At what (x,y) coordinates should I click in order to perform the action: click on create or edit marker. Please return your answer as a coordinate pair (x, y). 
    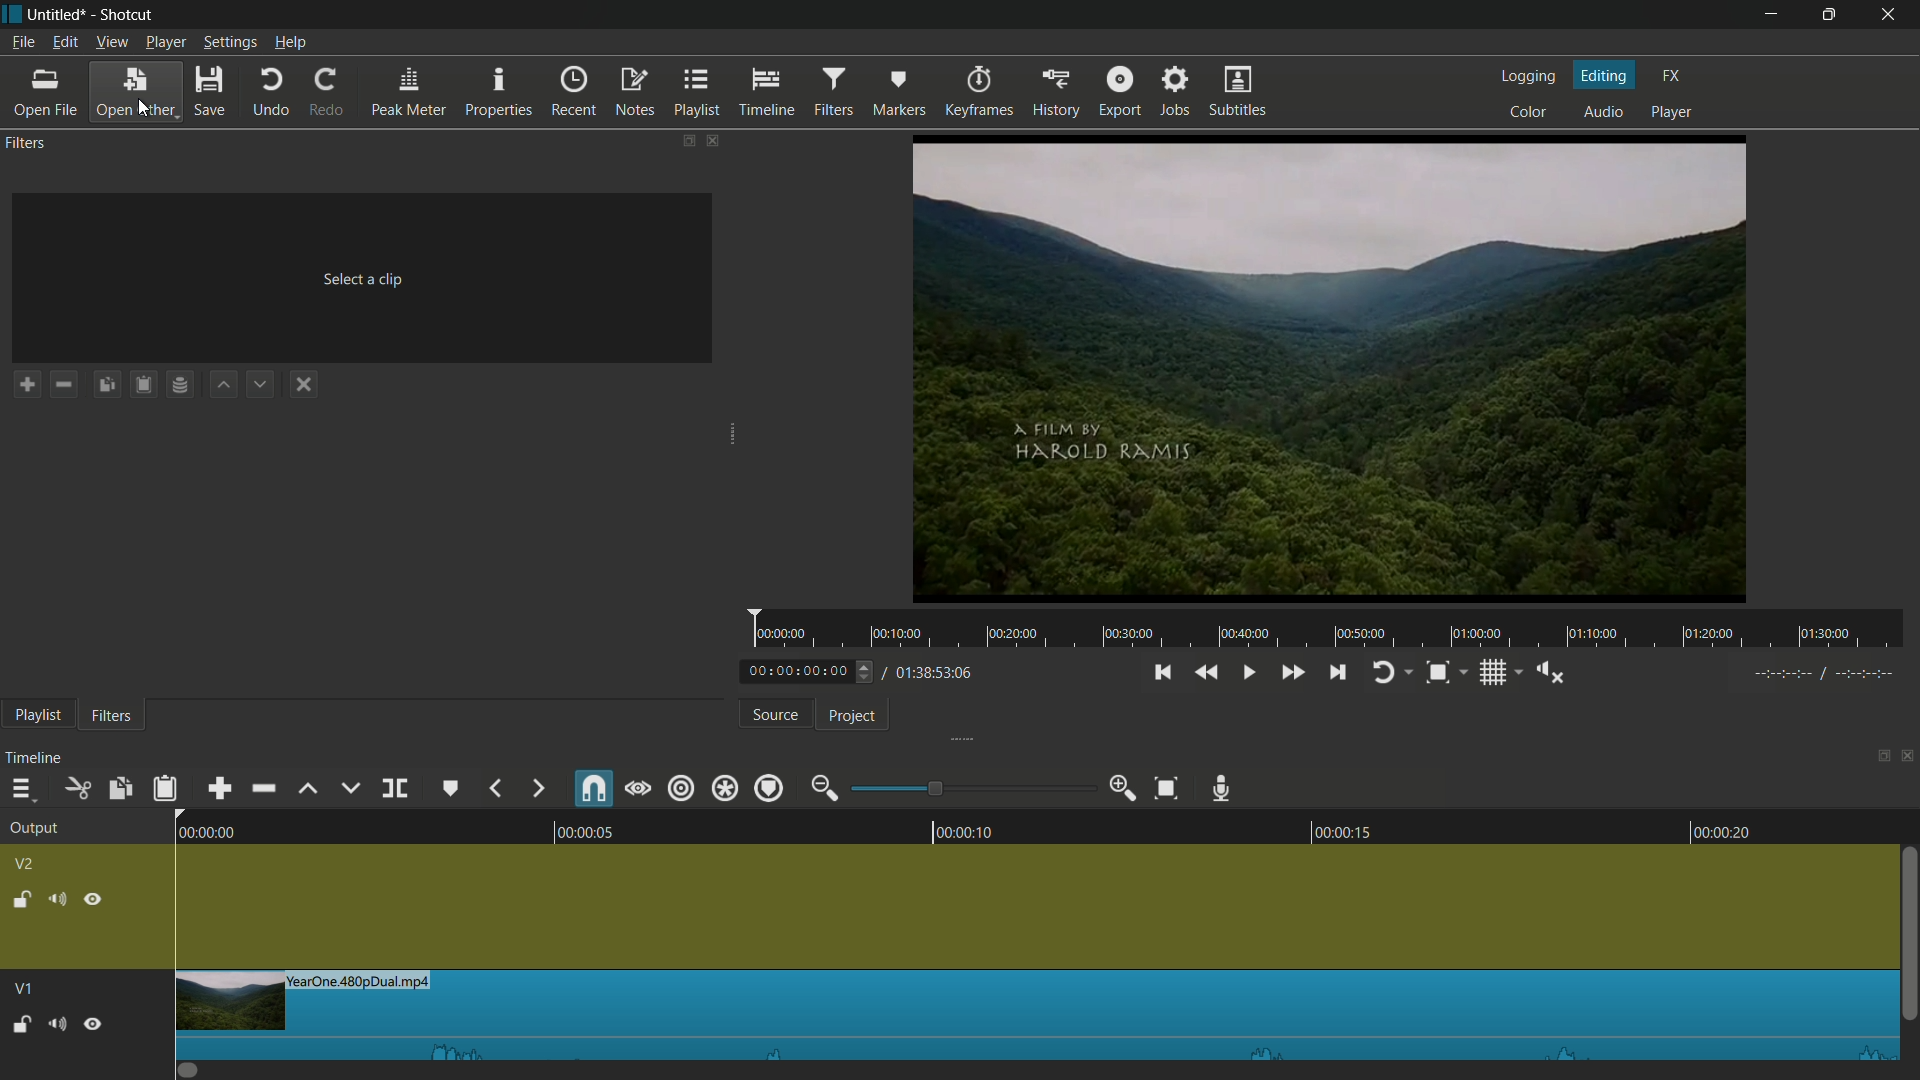
    Looking at the image, I should click on (451, 787).